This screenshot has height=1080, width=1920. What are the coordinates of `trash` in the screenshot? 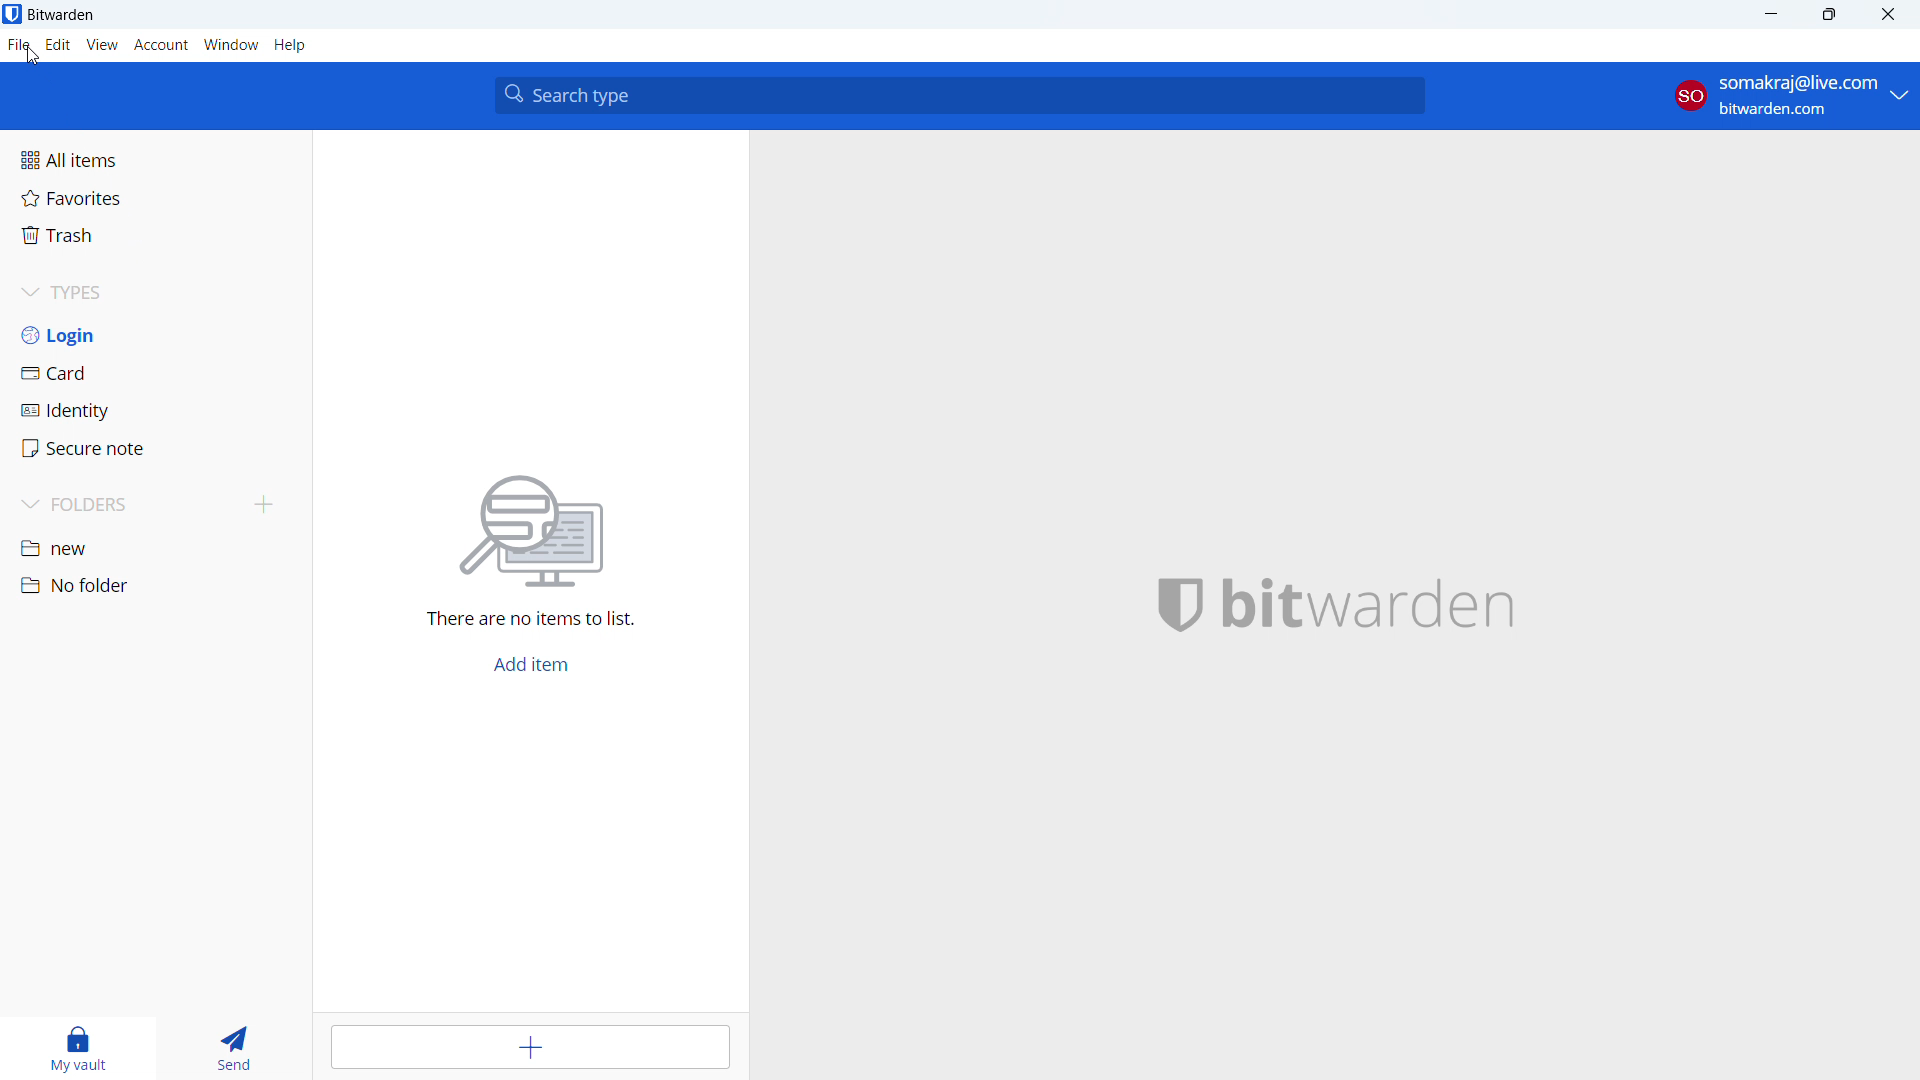 It's located at (153, 235).